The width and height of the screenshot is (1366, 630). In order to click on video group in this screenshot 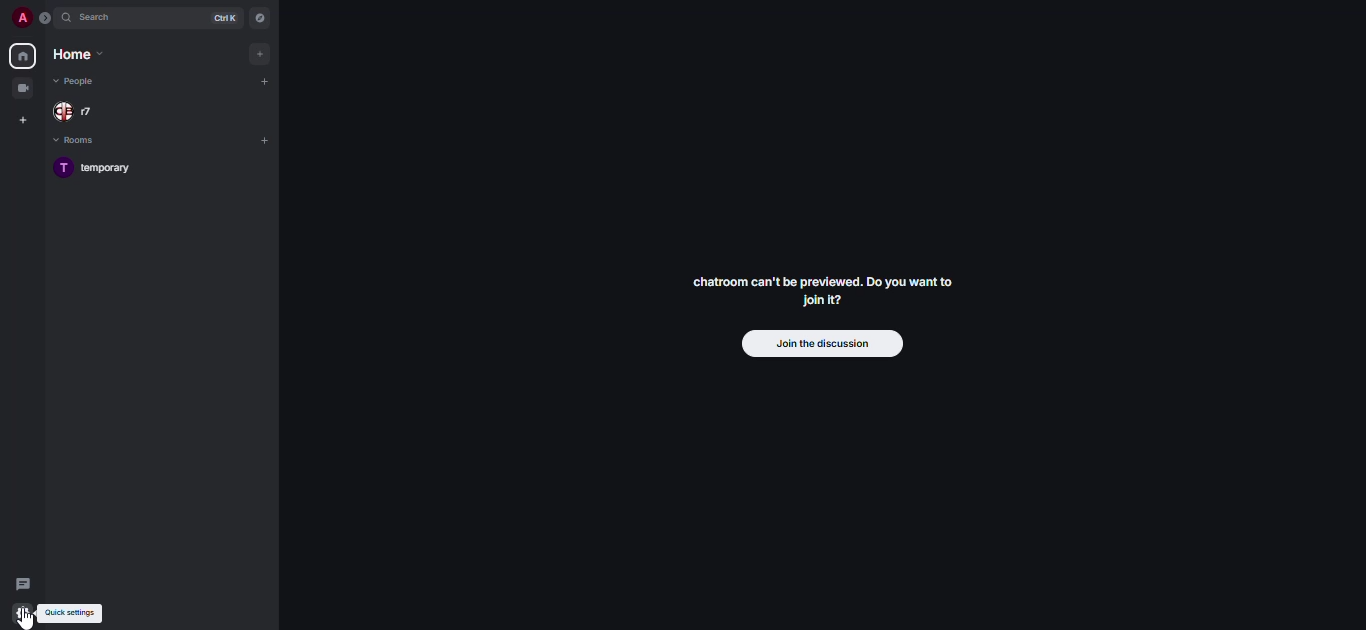, I will do `click(22, 88)`.